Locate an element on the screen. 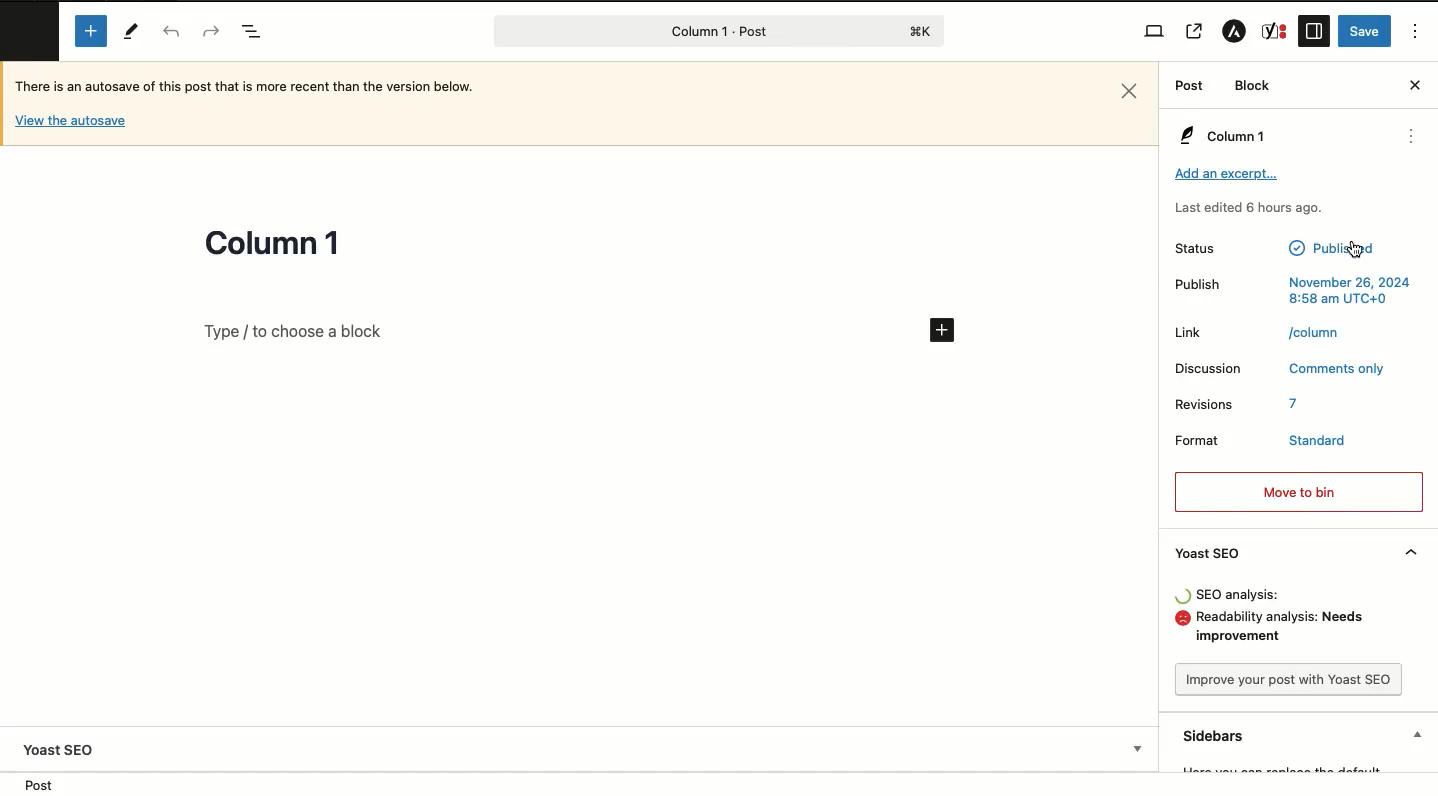 The height and width of the screenshot is (796, 1438). November 26, 2024 8:58 am UTC+0 is located at coordinates (1348, 292).